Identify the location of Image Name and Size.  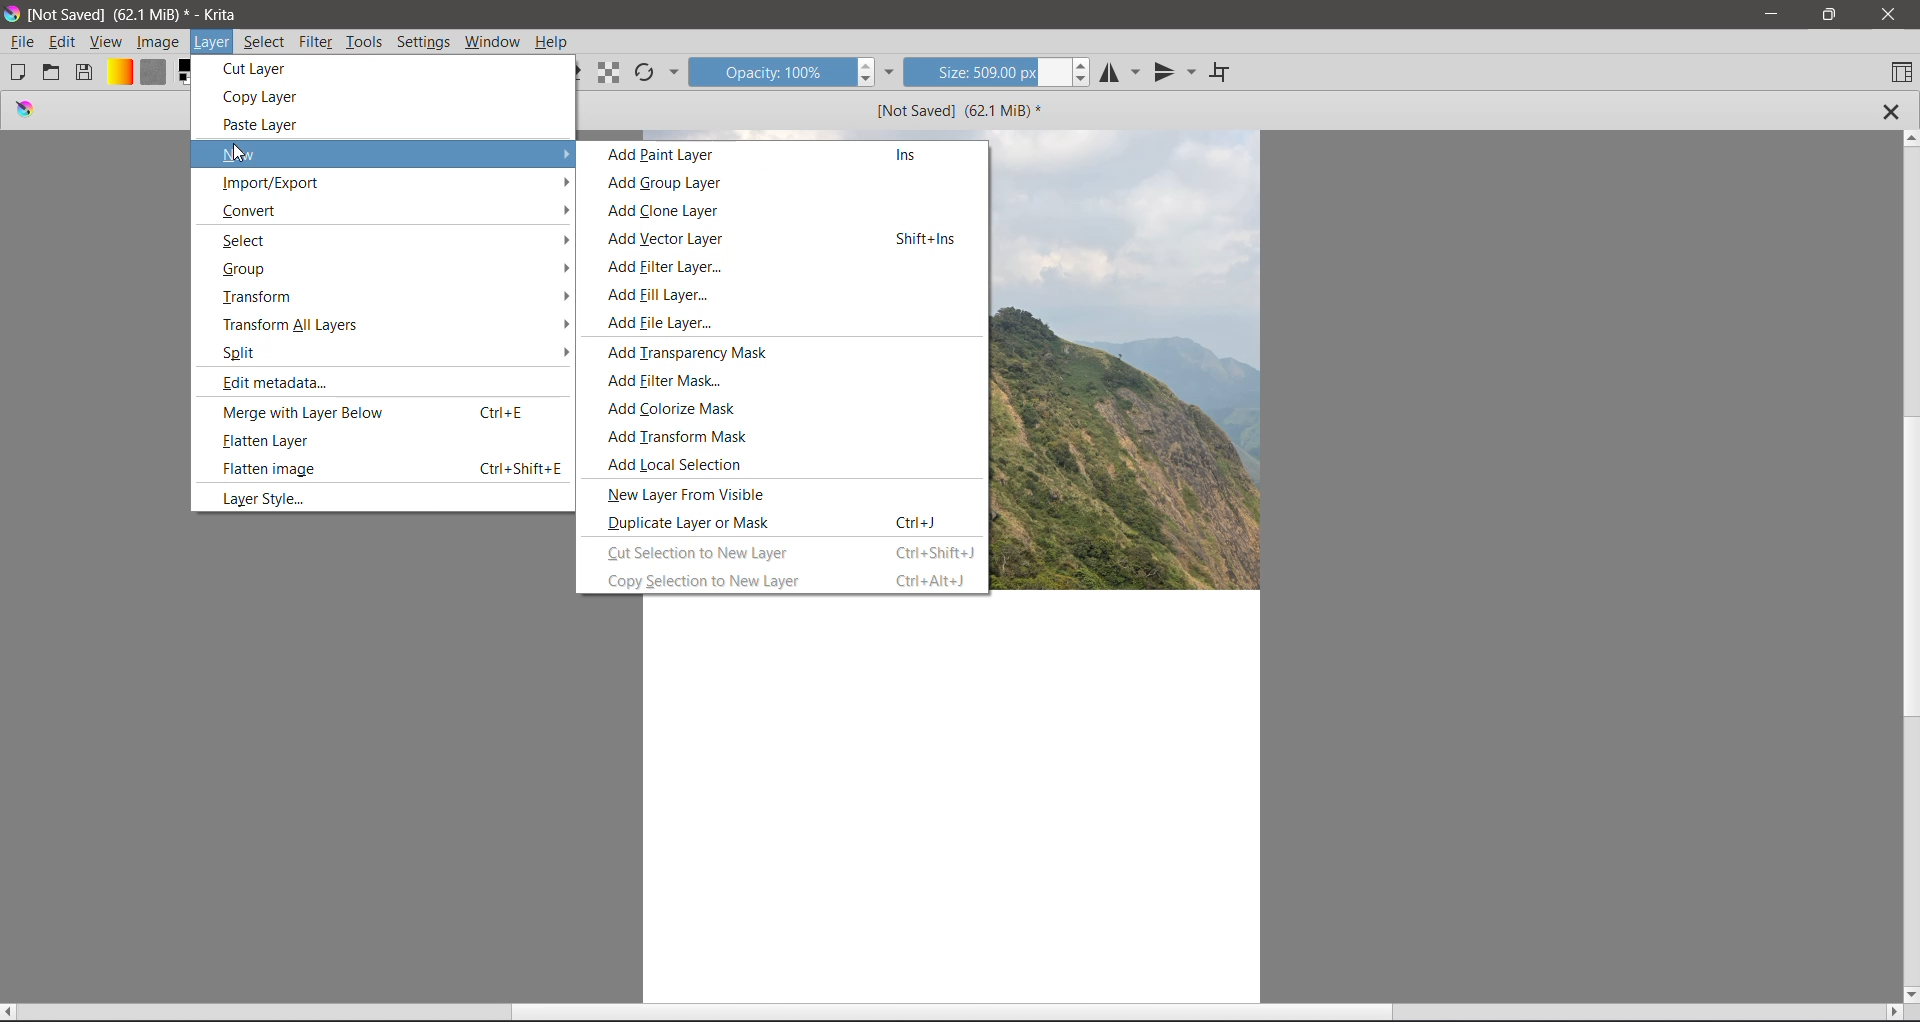
(956, 110).